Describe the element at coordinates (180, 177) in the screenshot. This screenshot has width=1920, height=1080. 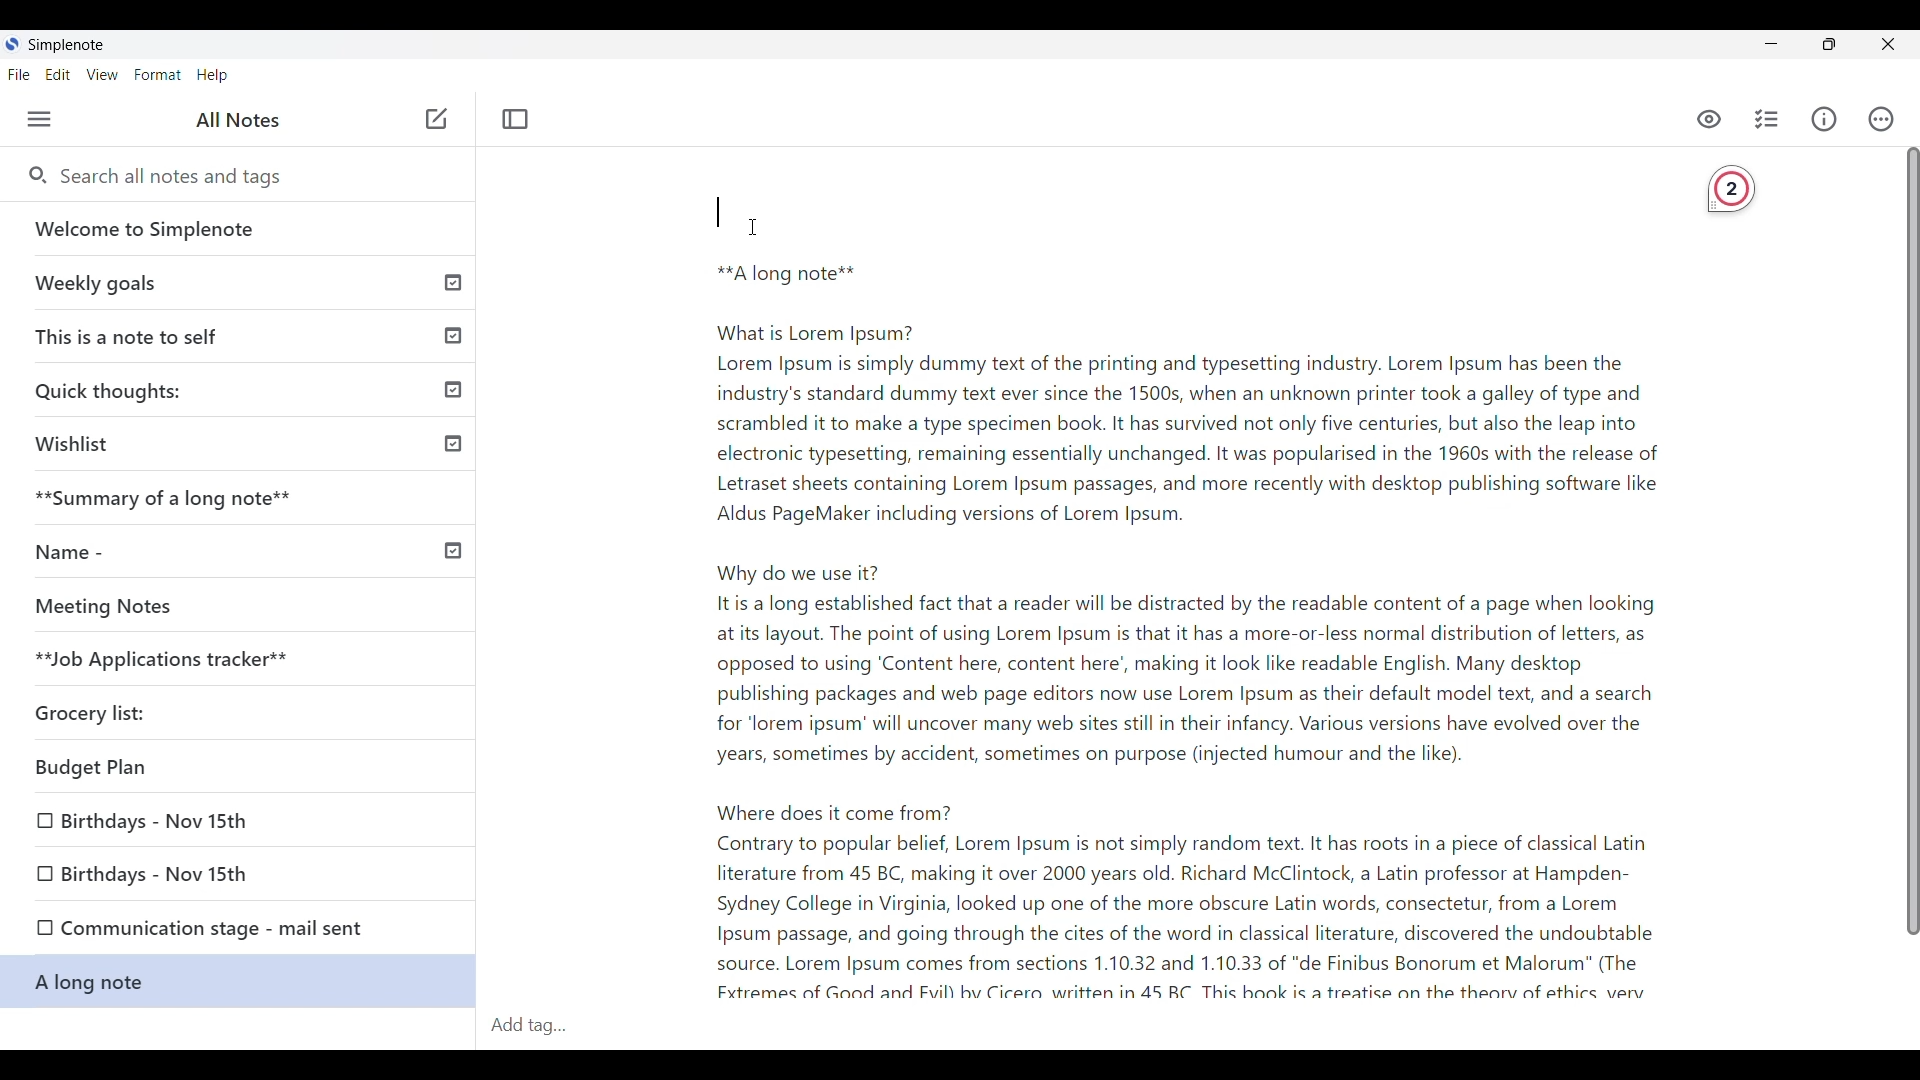
I see `Search all notes and tags` at that location.